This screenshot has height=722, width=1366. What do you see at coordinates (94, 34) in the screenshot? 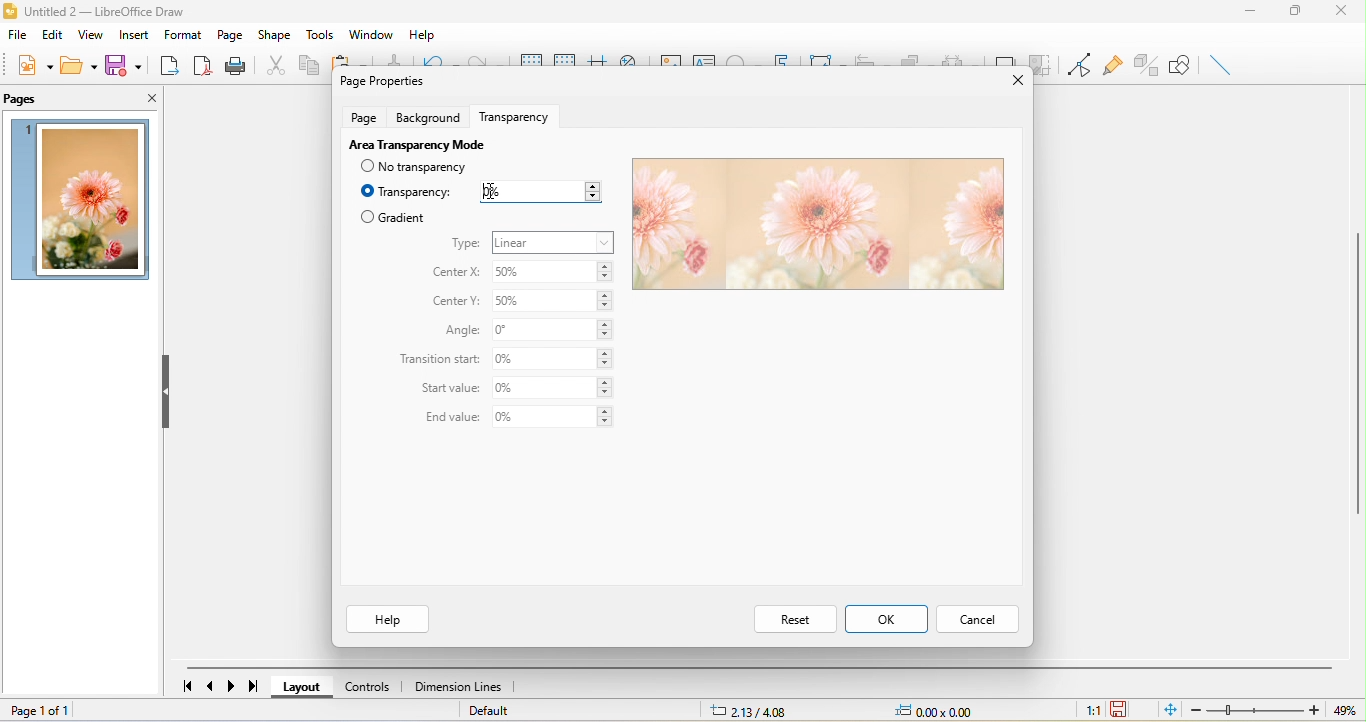
I see `view` at bounding box center [94, 34].